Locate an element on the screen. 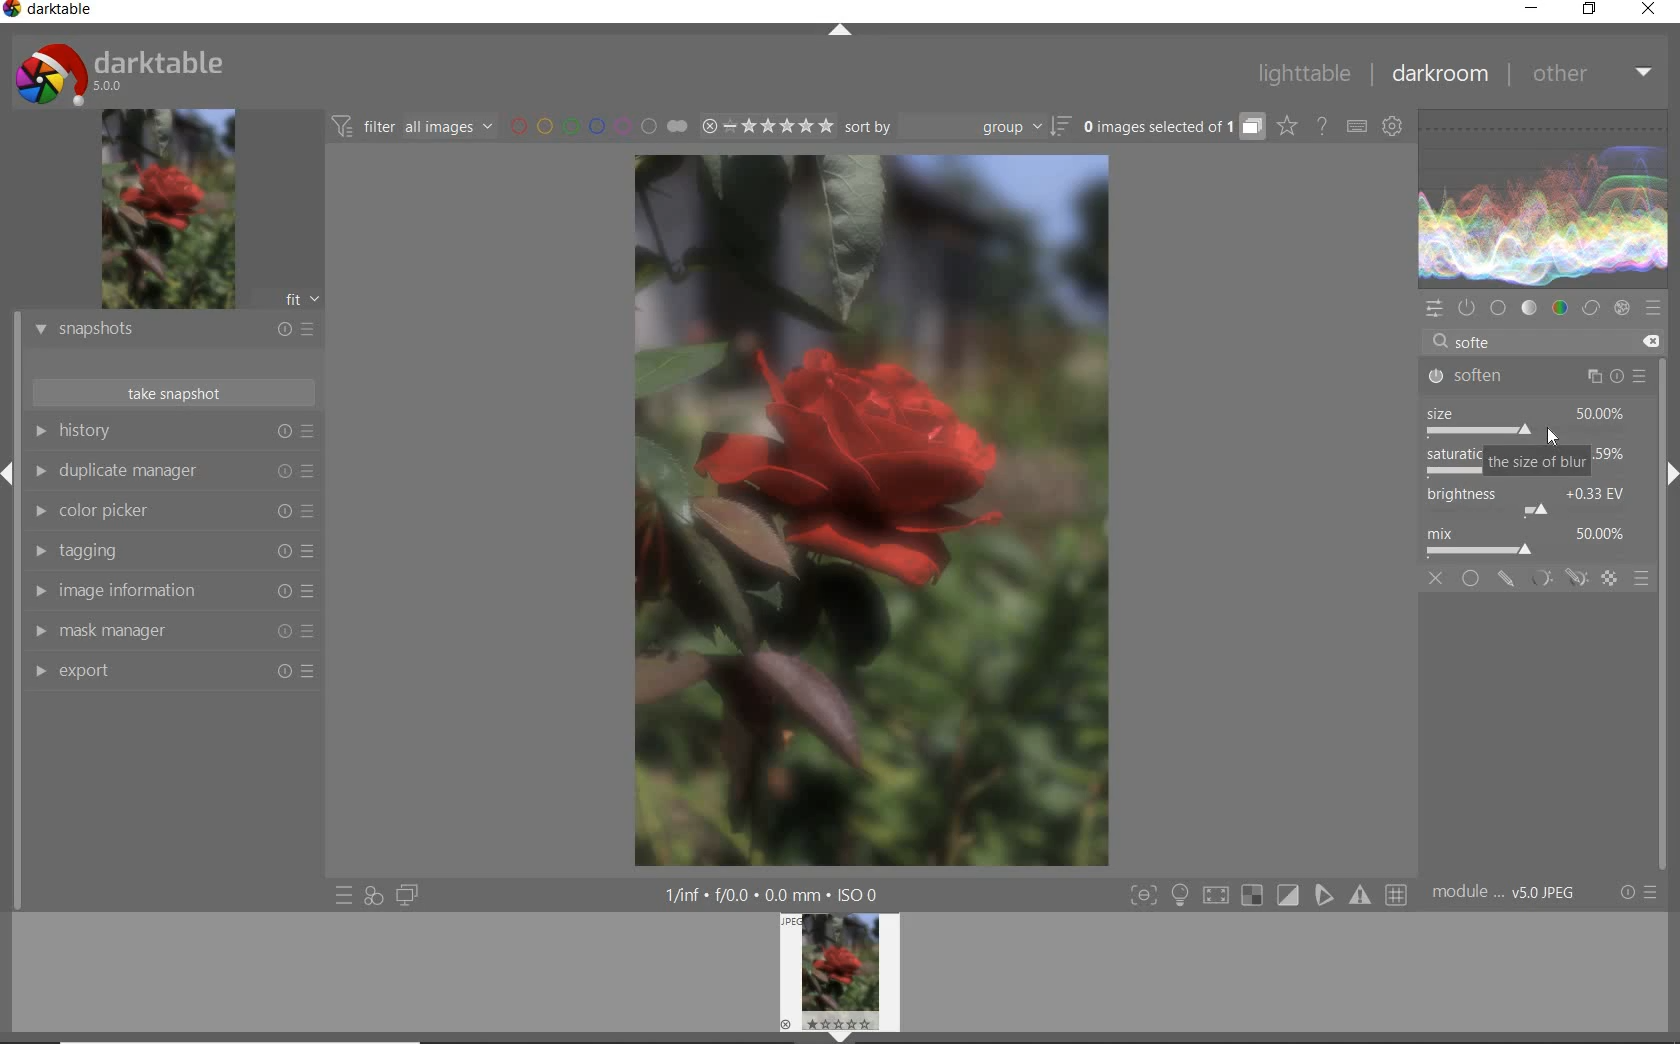 This screenshot has height=1044, width=1680. image preview is located at coordinates (167, 210).